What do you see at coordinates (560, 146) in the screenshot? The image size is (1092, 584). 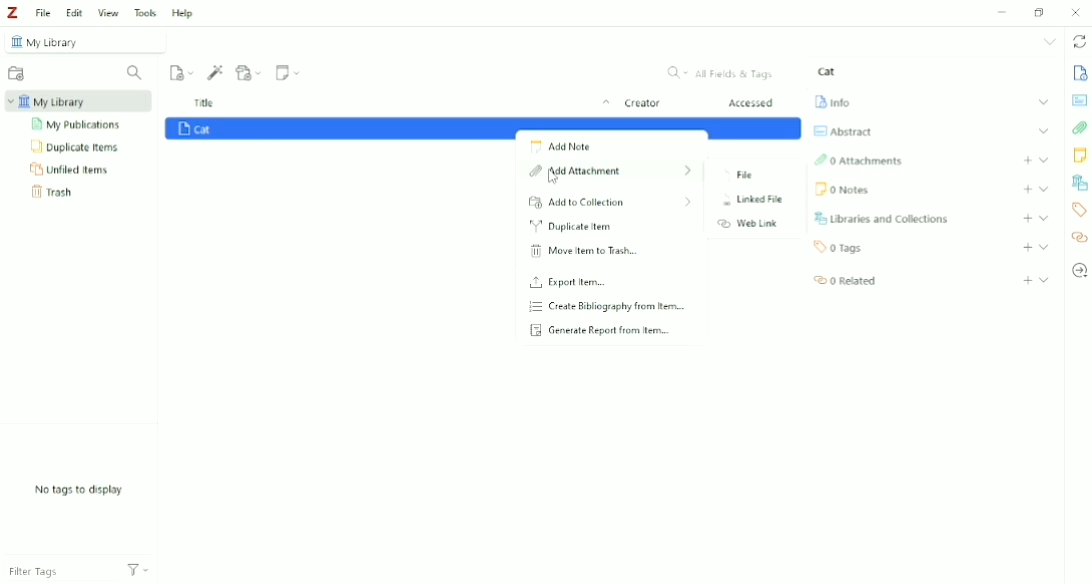 I see `Add Note` at bounding box center [560, 146].